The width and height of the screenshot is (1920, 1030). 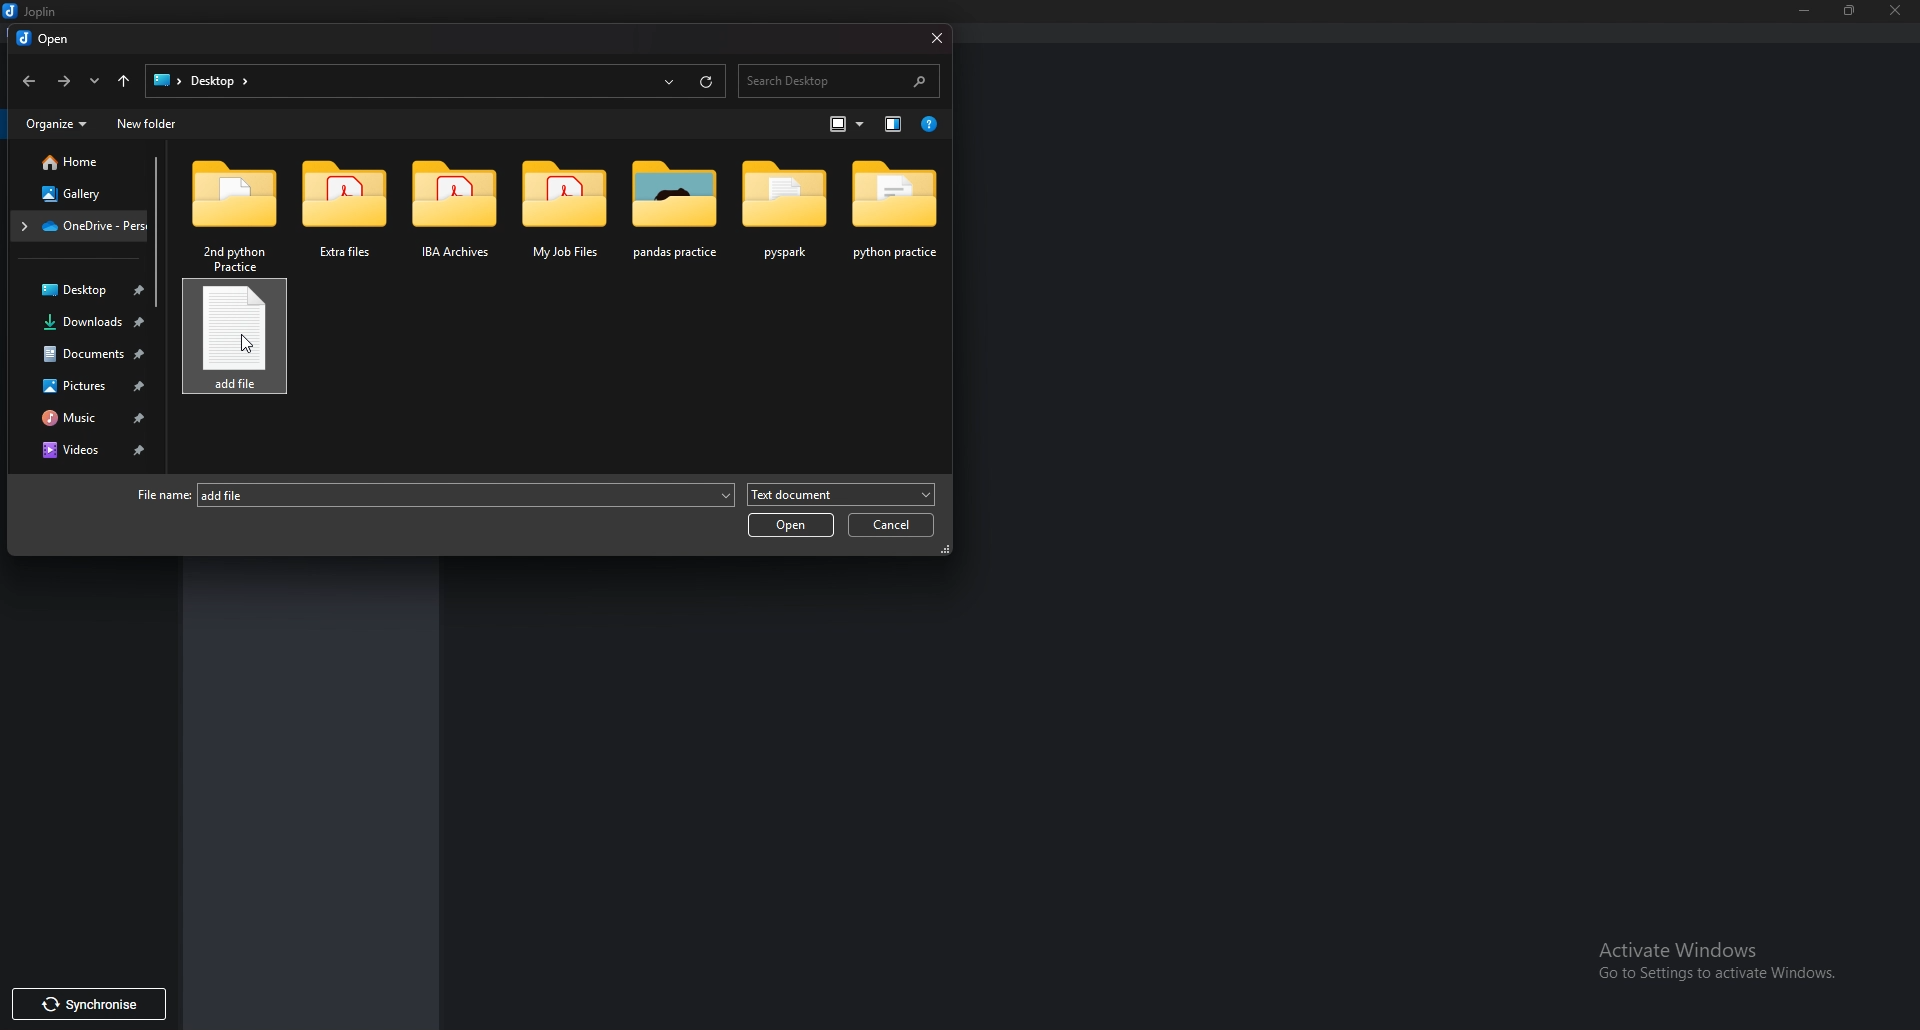 I want to click on cursor, so click(x=252, y=350).